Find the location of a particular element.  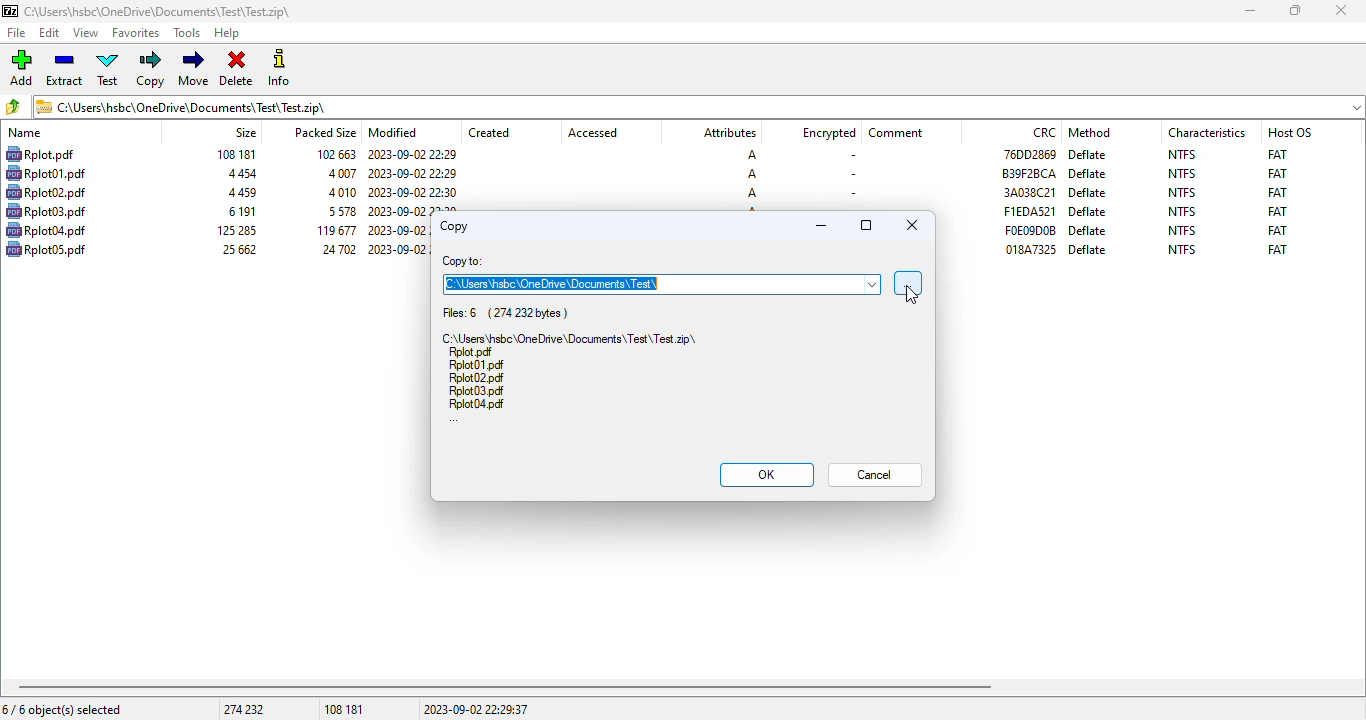

NTFS is located at coordinates (1182, 211).